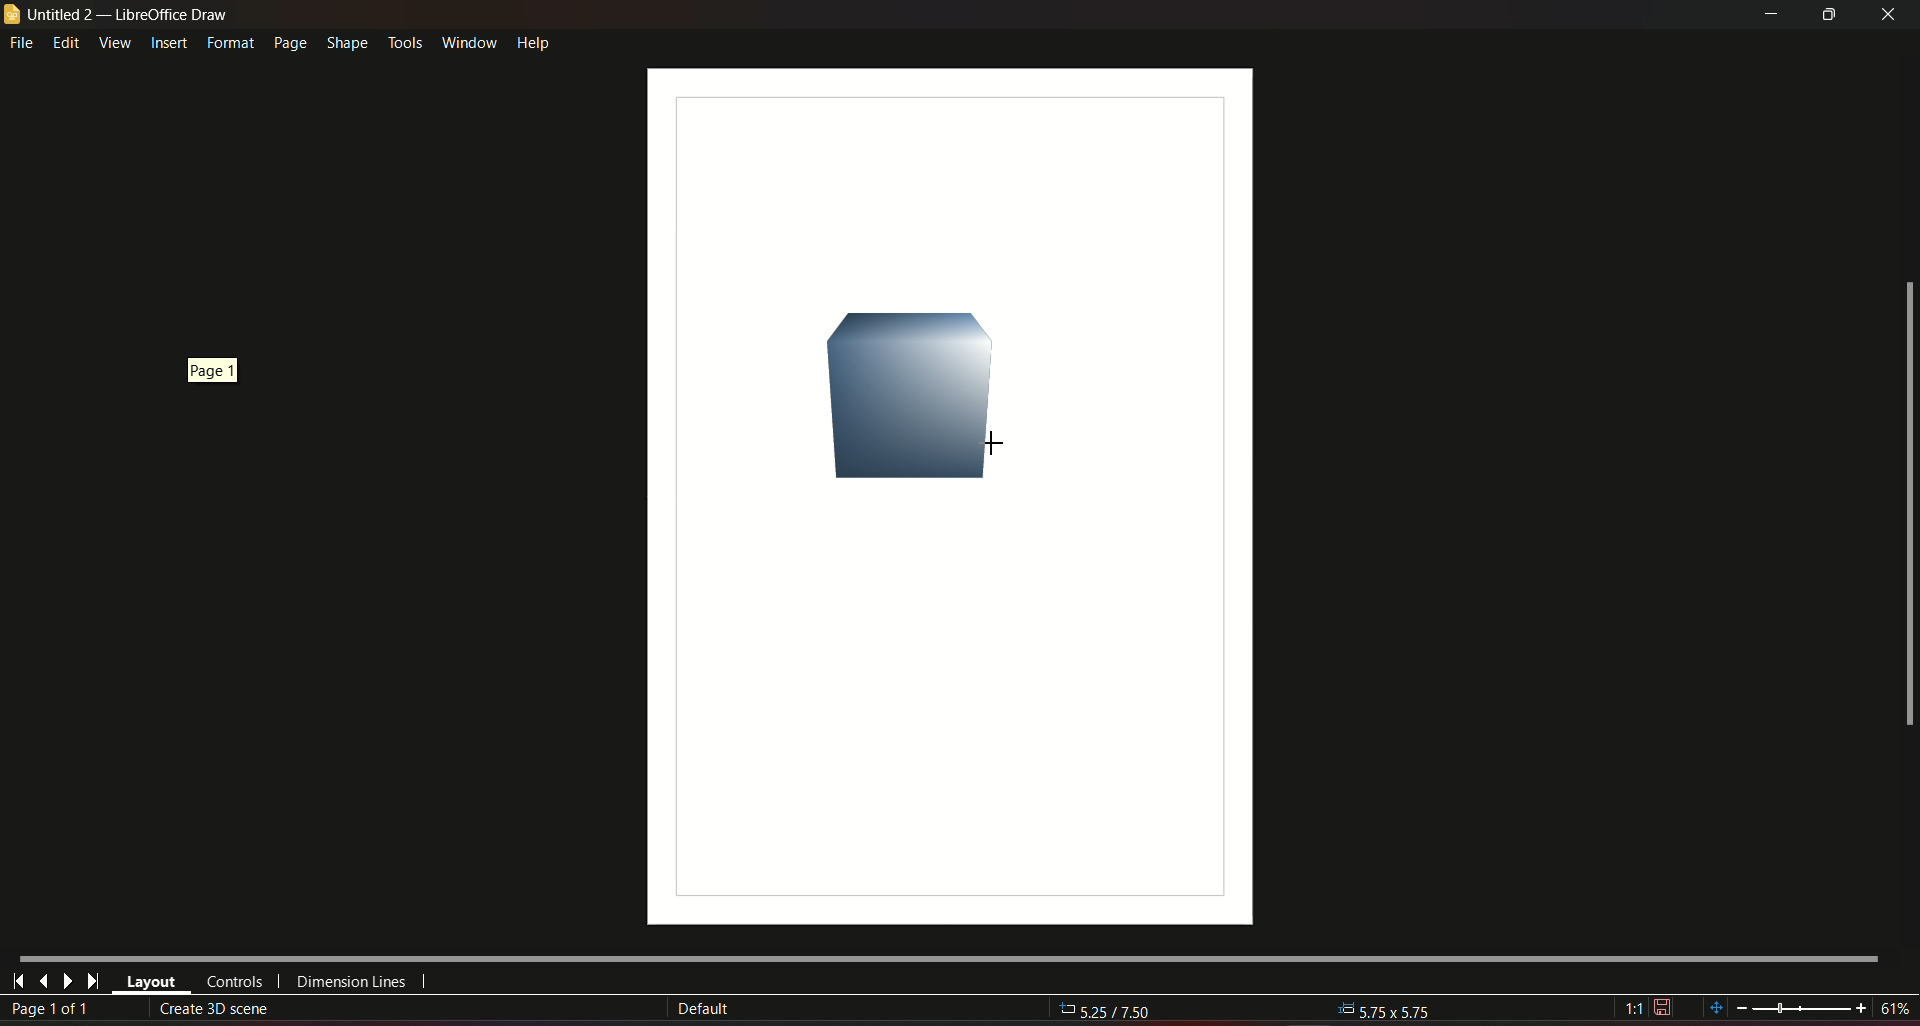 The height and width of the screenshot is (1026, 1920). I want to click on untitled 2 - libreoffice draw, so click(118, 15).